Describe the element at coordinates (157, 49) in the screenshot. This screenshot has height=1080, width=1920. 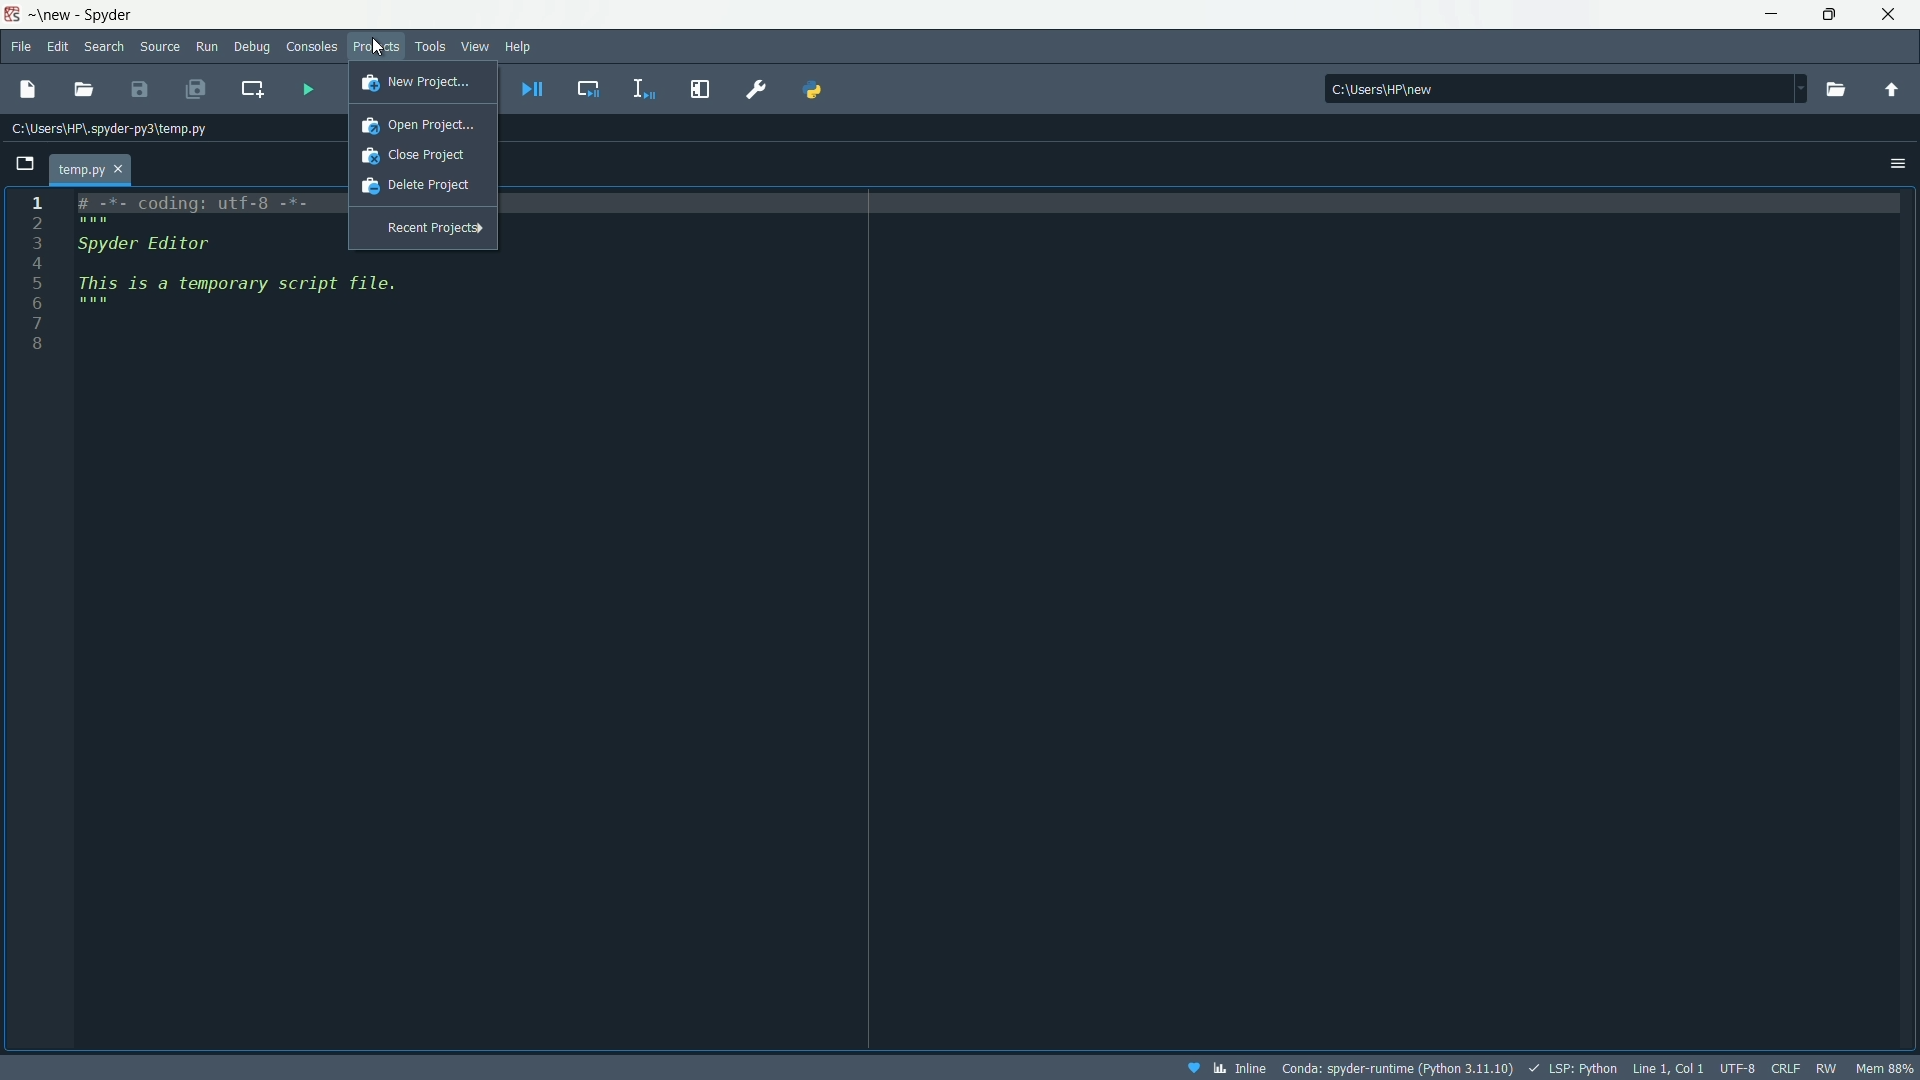
I see `Source menu` at that location.